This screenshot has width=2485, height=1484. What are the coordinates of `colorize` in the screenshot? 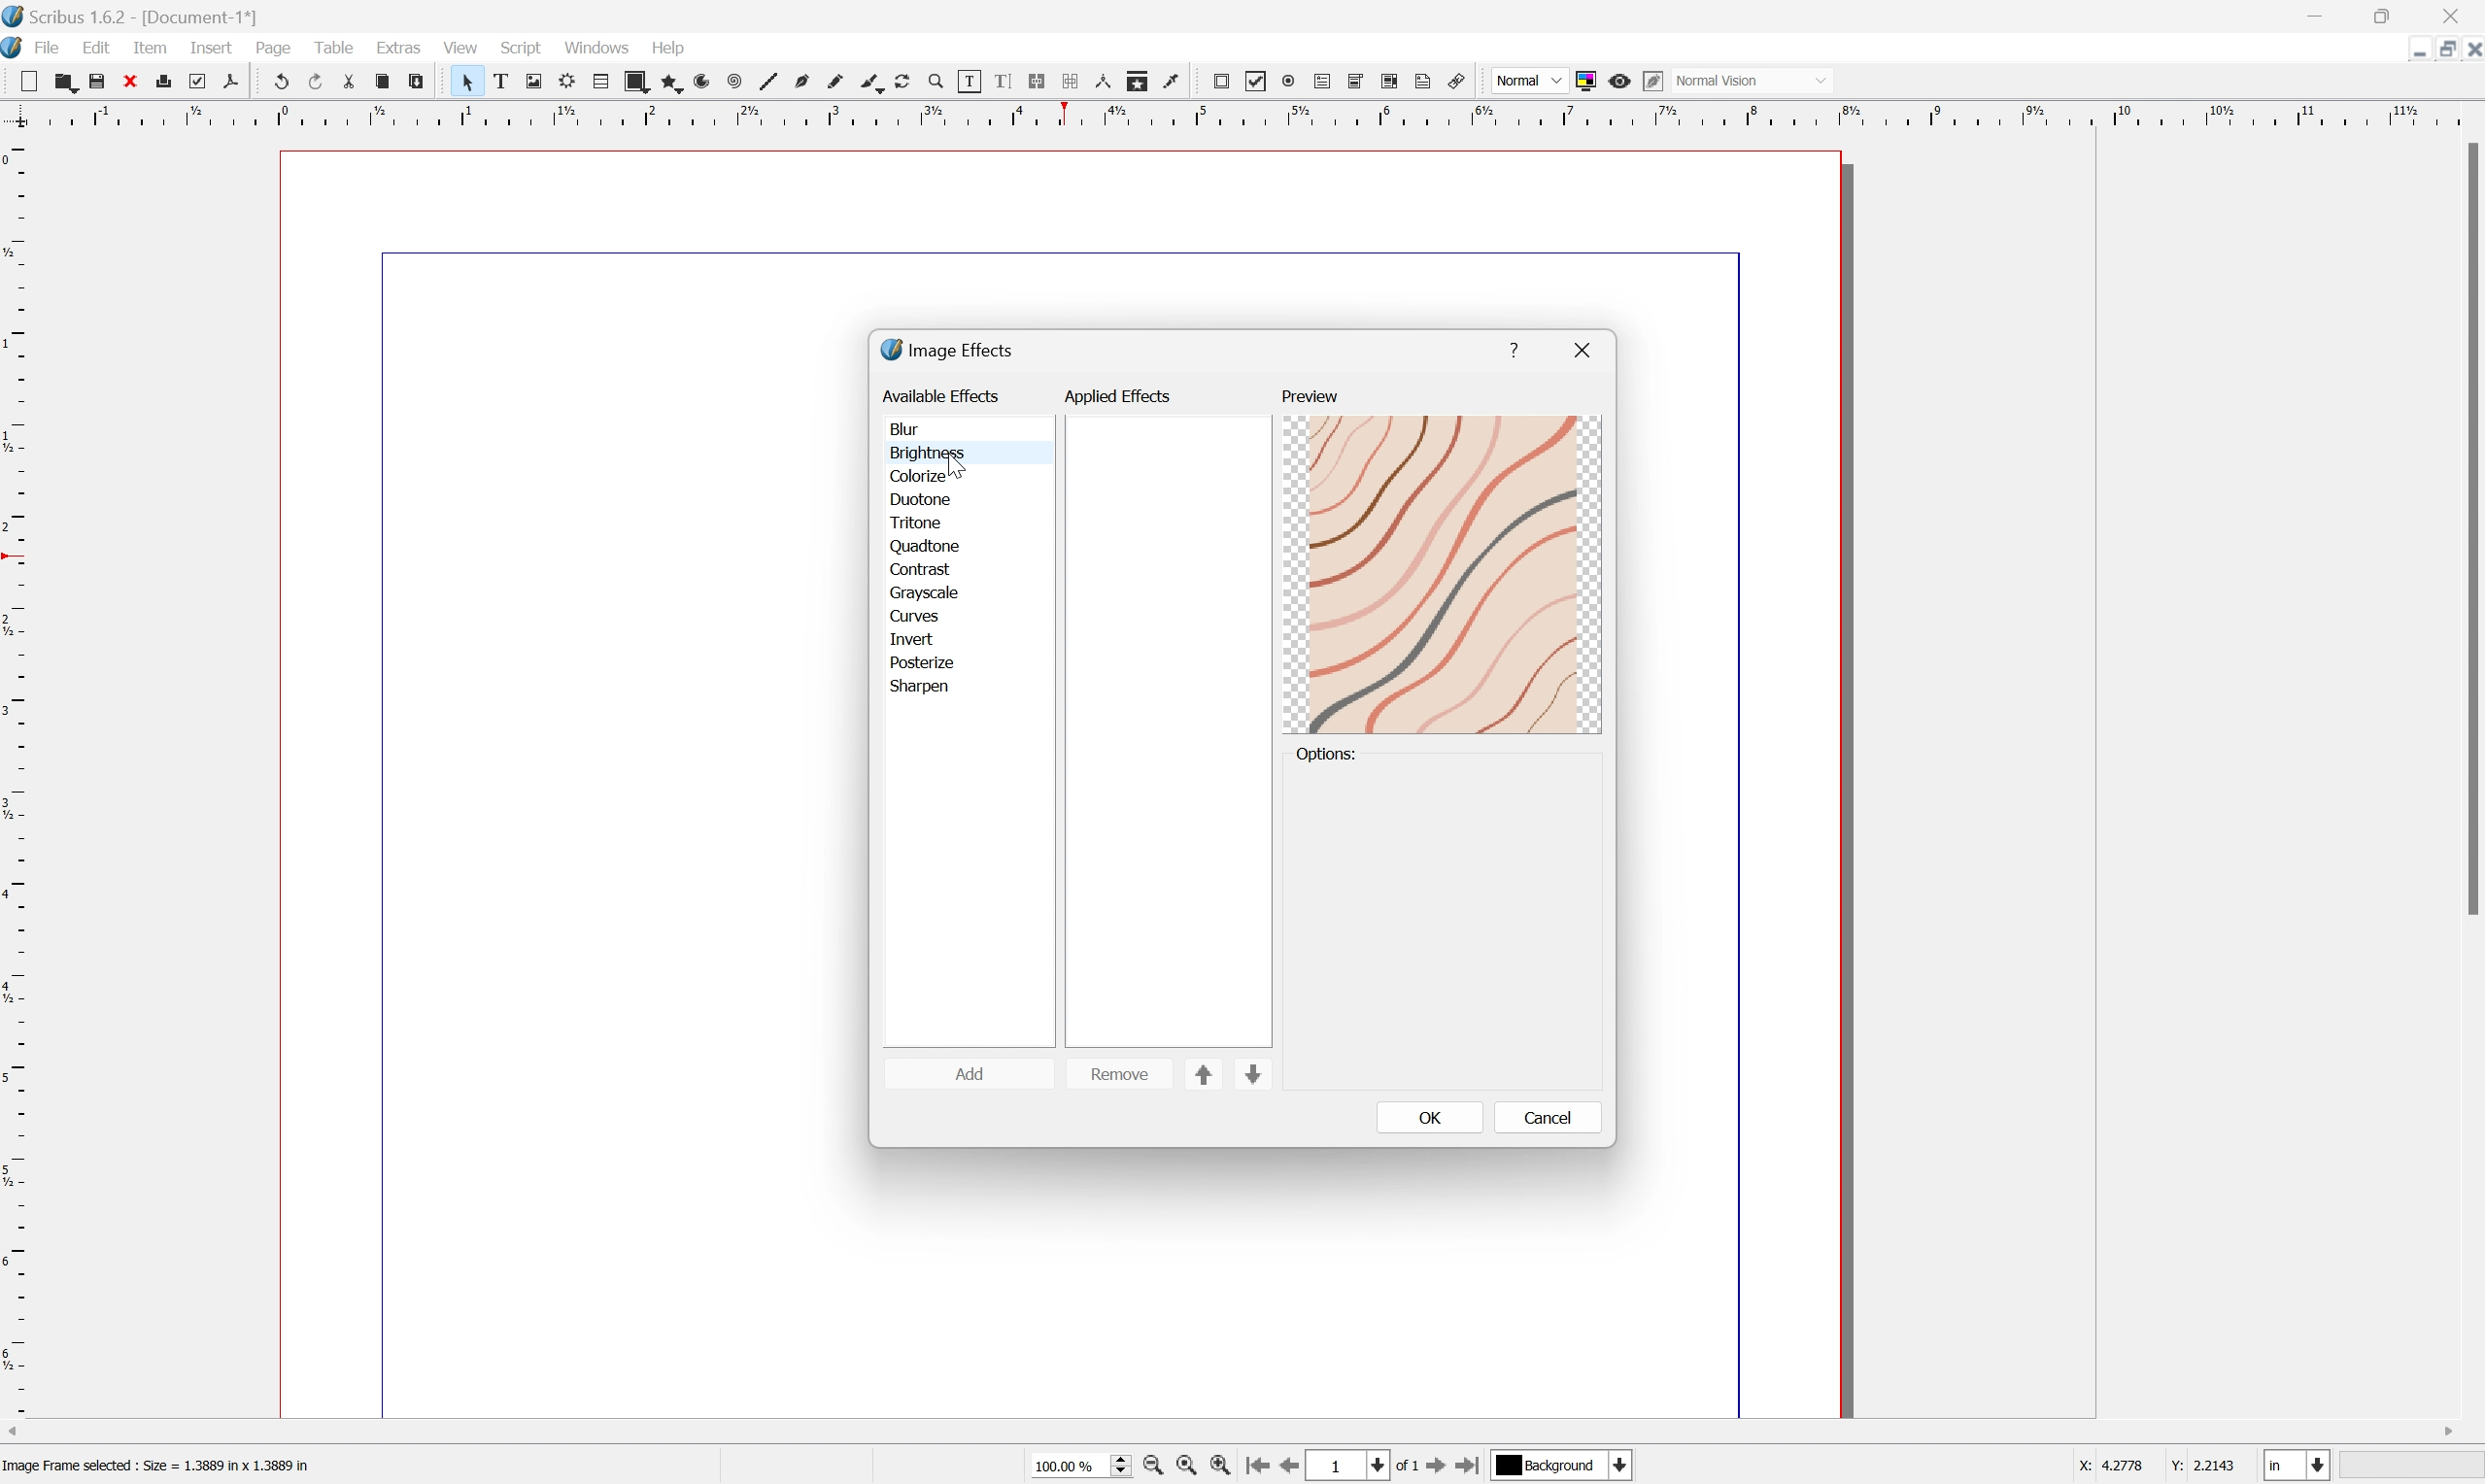 It's located at (921, 475).